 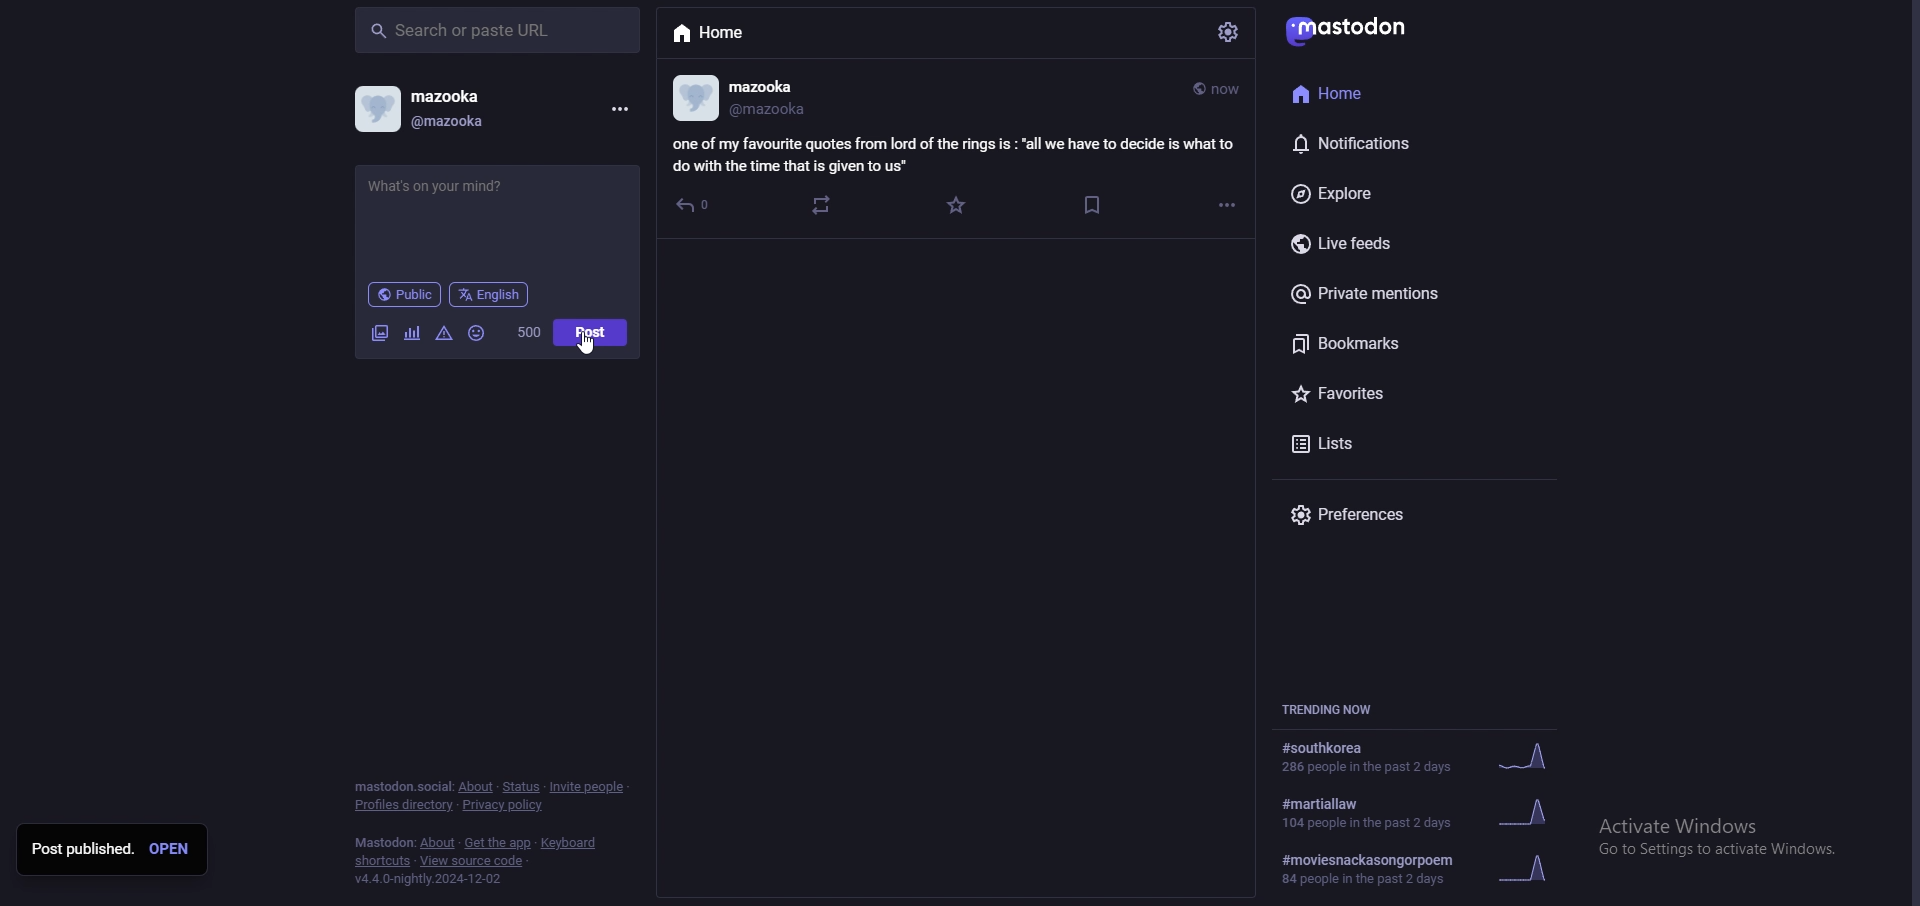 What do you see at coordinates (425, 109) in the screenshot?
I see `profile` at bounding box center [425, 109].